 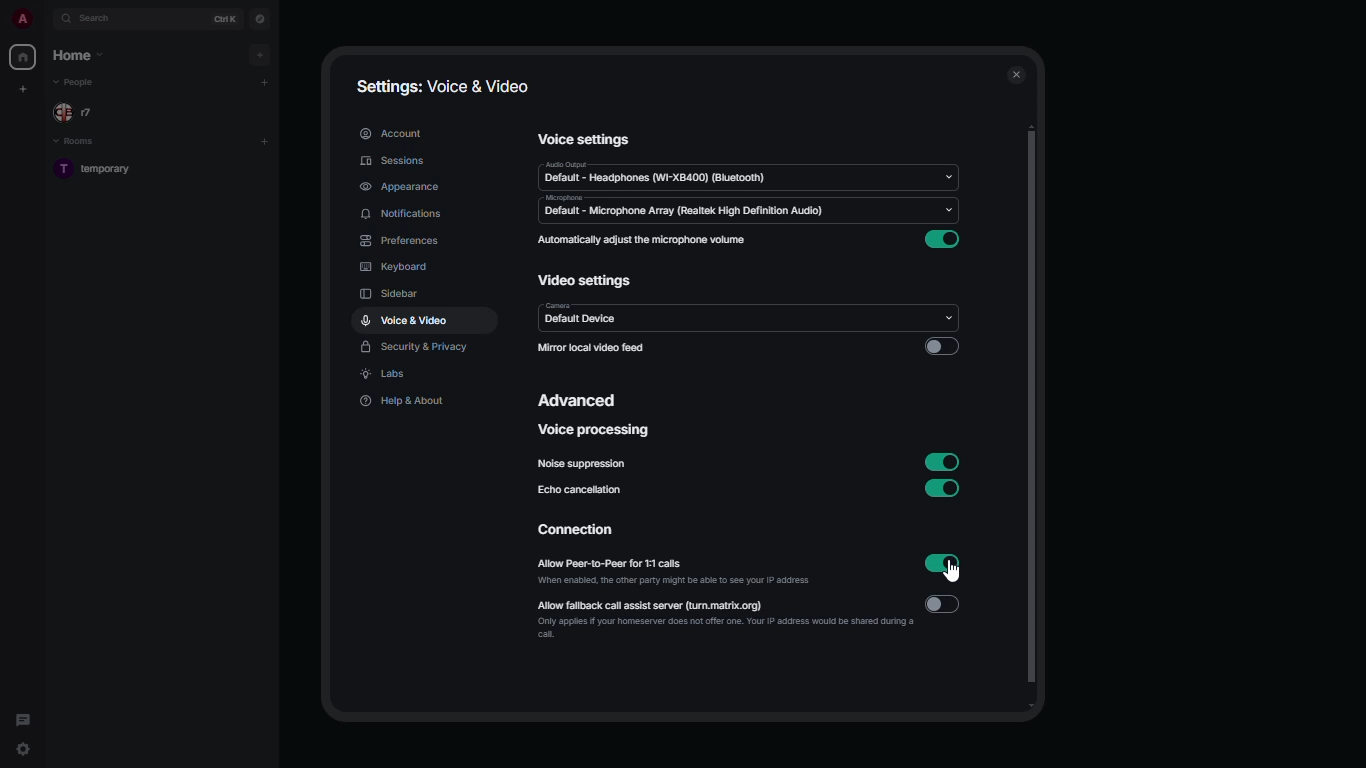 What do you see at coordinates (392, 293) in the screenshot?
I see `sidebar` at bounding box center [392, 293].